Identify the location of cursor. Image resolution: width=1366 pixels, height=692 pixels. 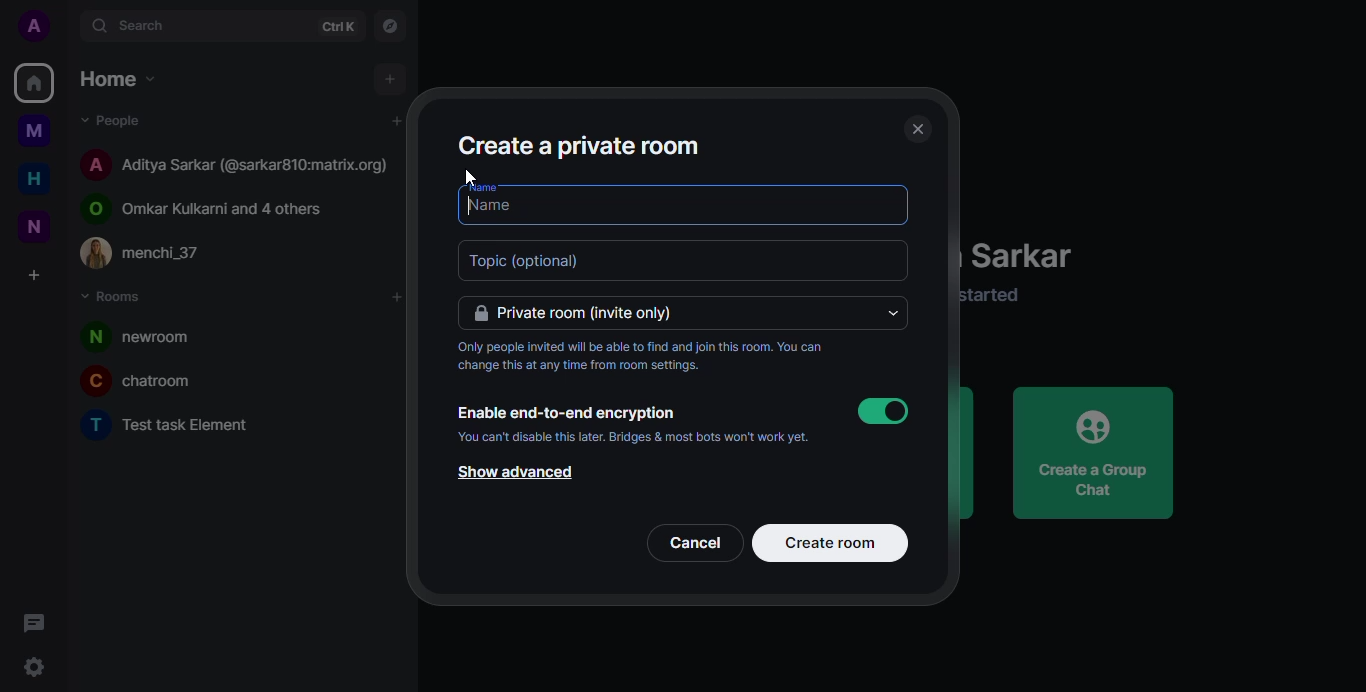
(465, 180).